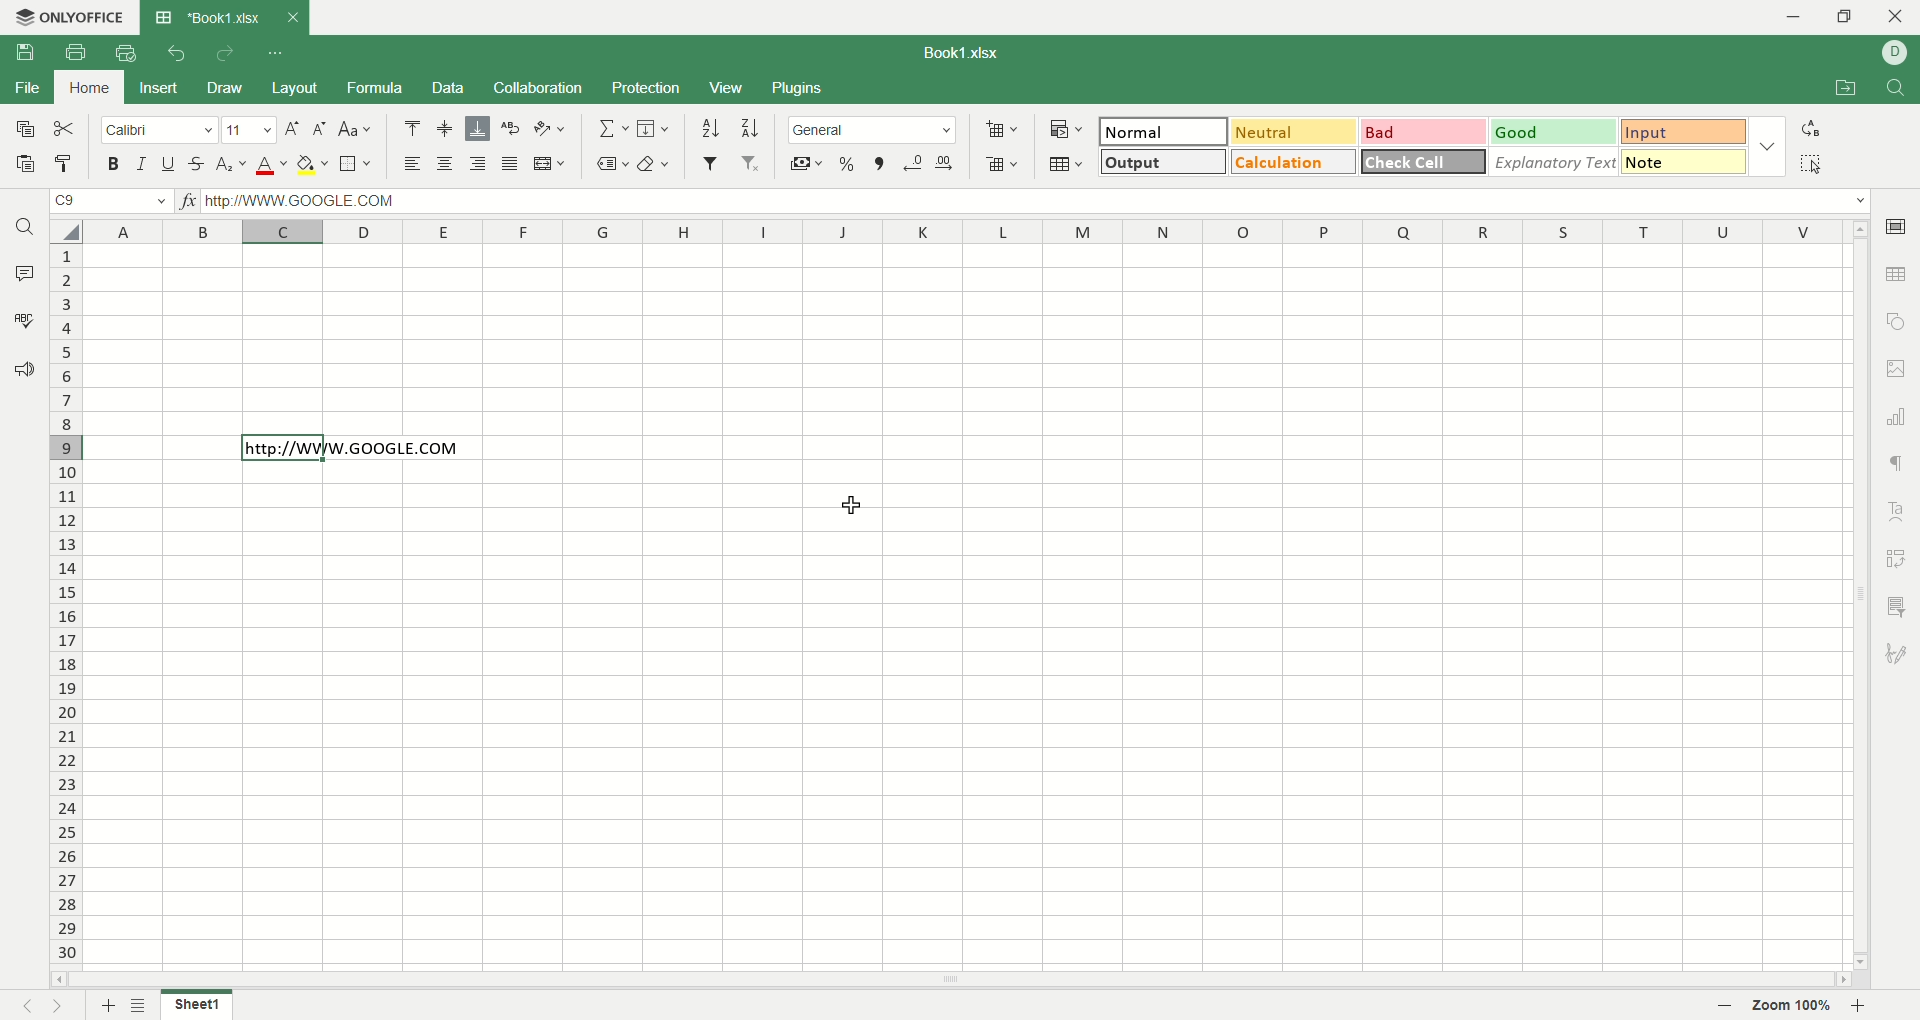 This screenshot has height=1020, width=1920. What do you see at coordinates (1861, 594) in the screenshot?
I see `vertical scroll bar` at bounding box center [1861, 594].